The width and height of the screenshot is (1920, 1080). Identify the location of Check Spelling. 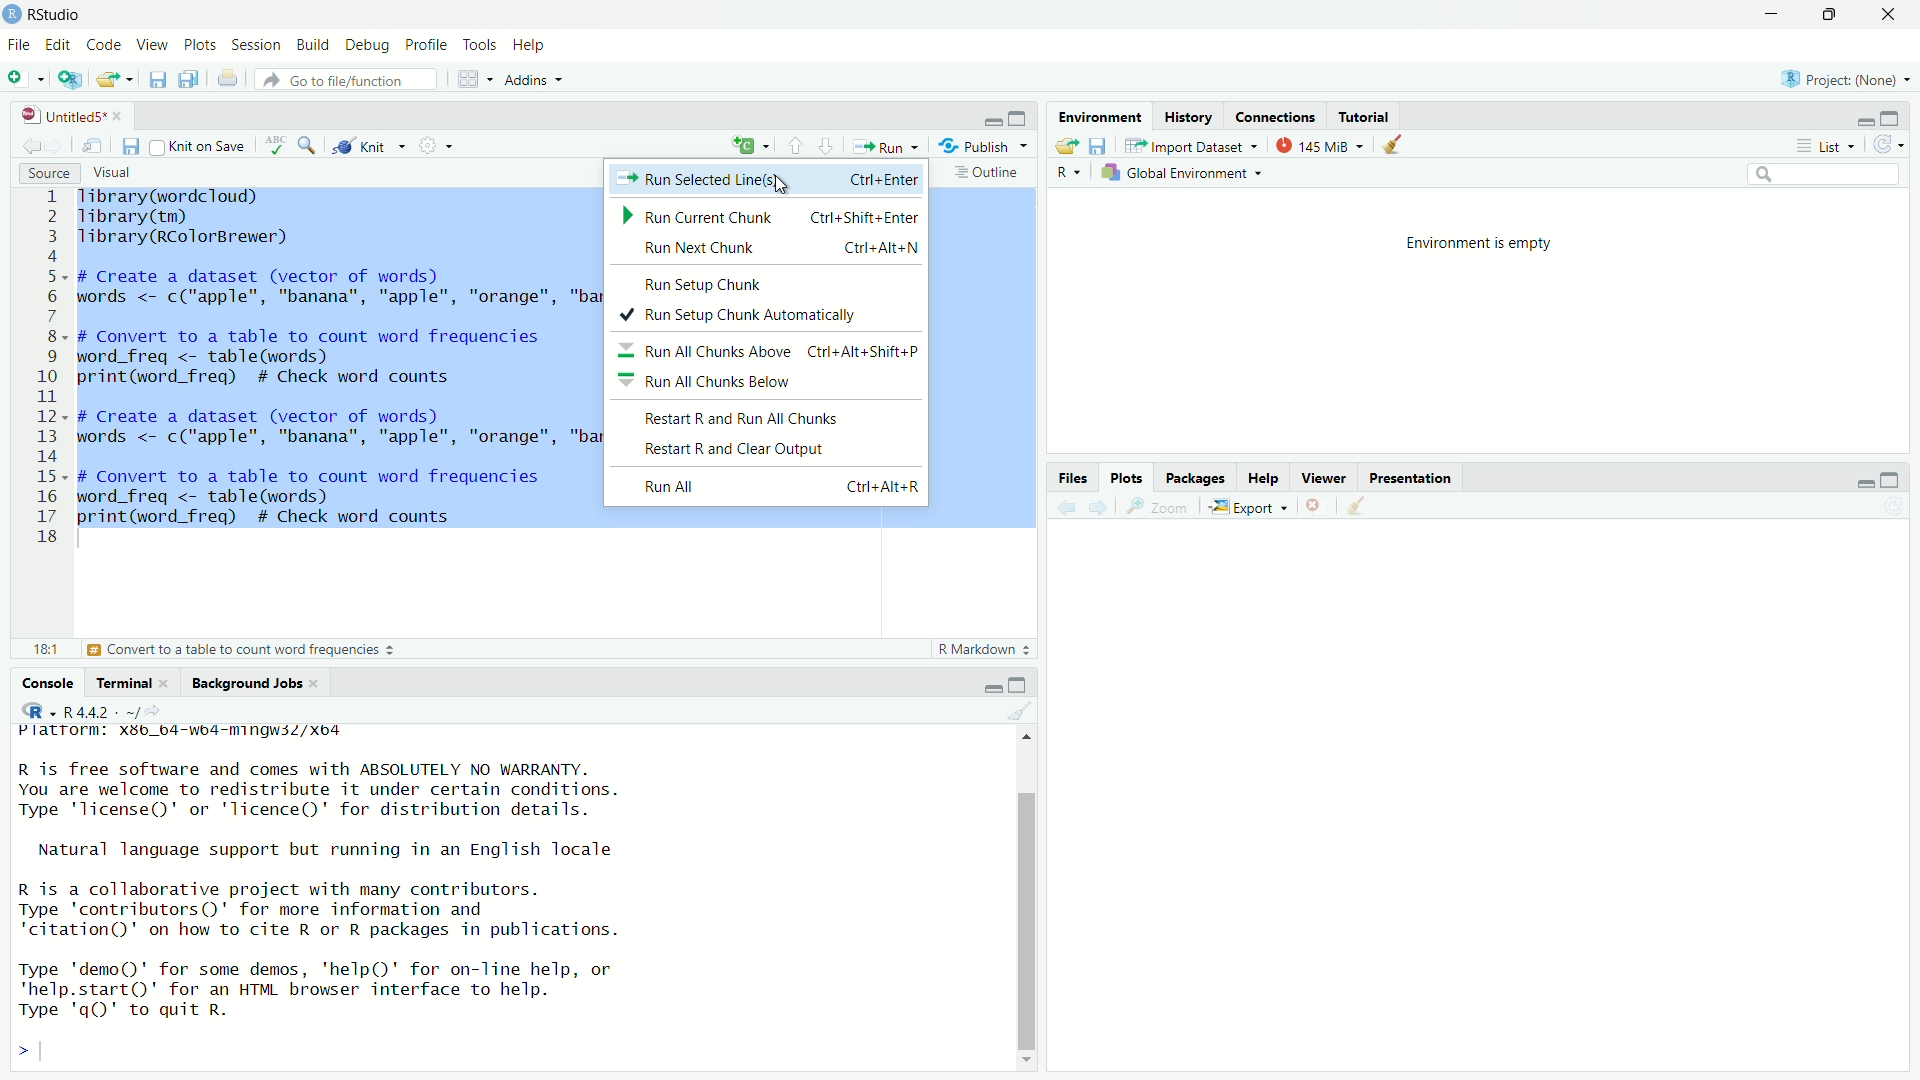
(274, 147).